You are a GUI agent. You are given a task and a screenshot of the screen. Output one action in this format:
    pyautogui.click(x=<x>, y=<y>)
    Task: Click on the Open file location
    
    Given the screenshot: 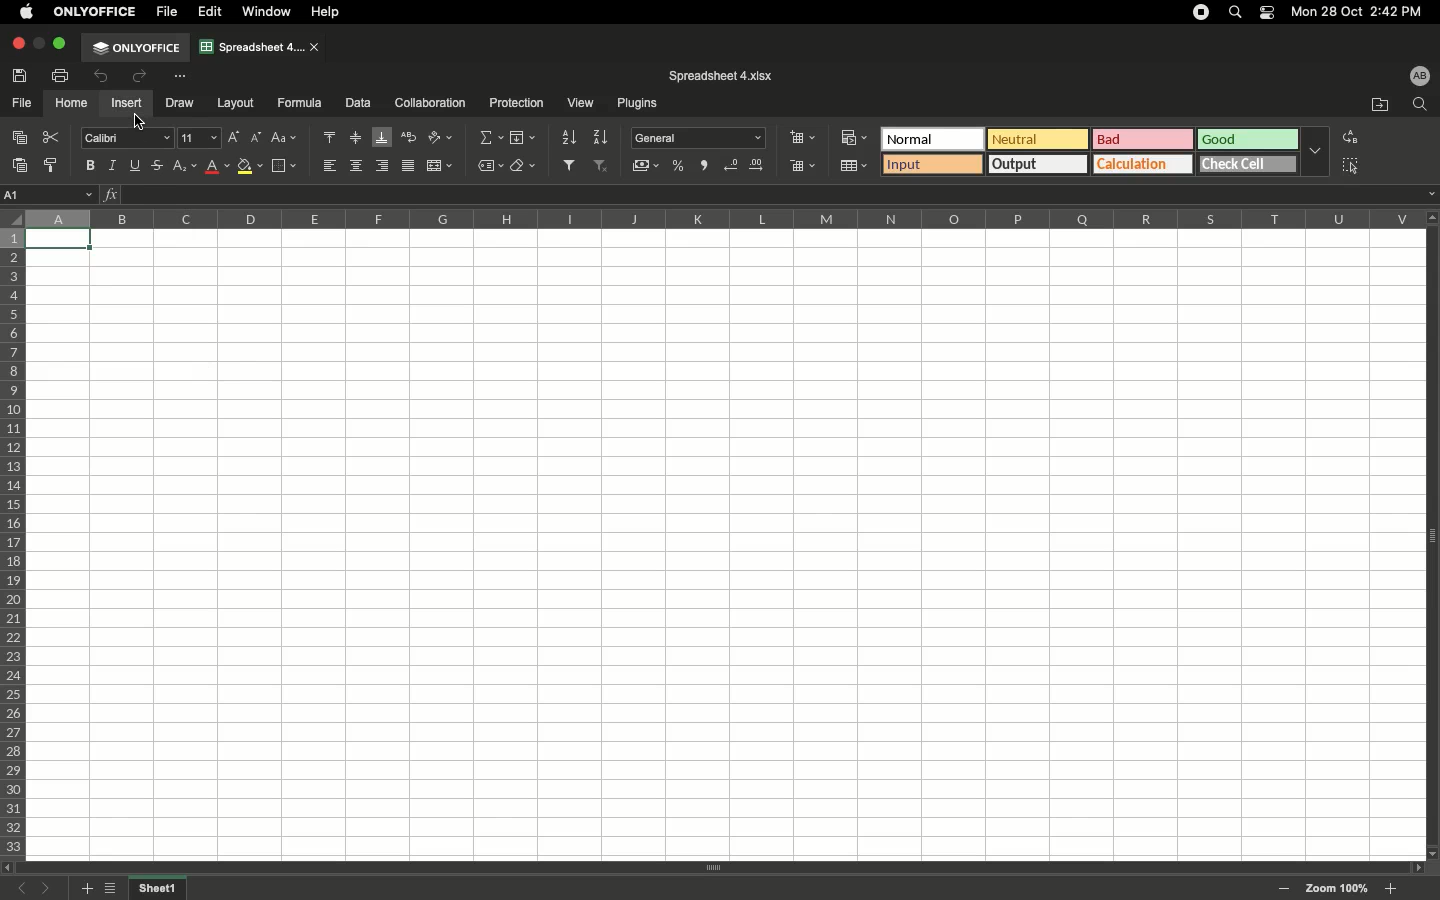 What is the action you would take?
    pyautogui.click(x=1380, y=105)
    